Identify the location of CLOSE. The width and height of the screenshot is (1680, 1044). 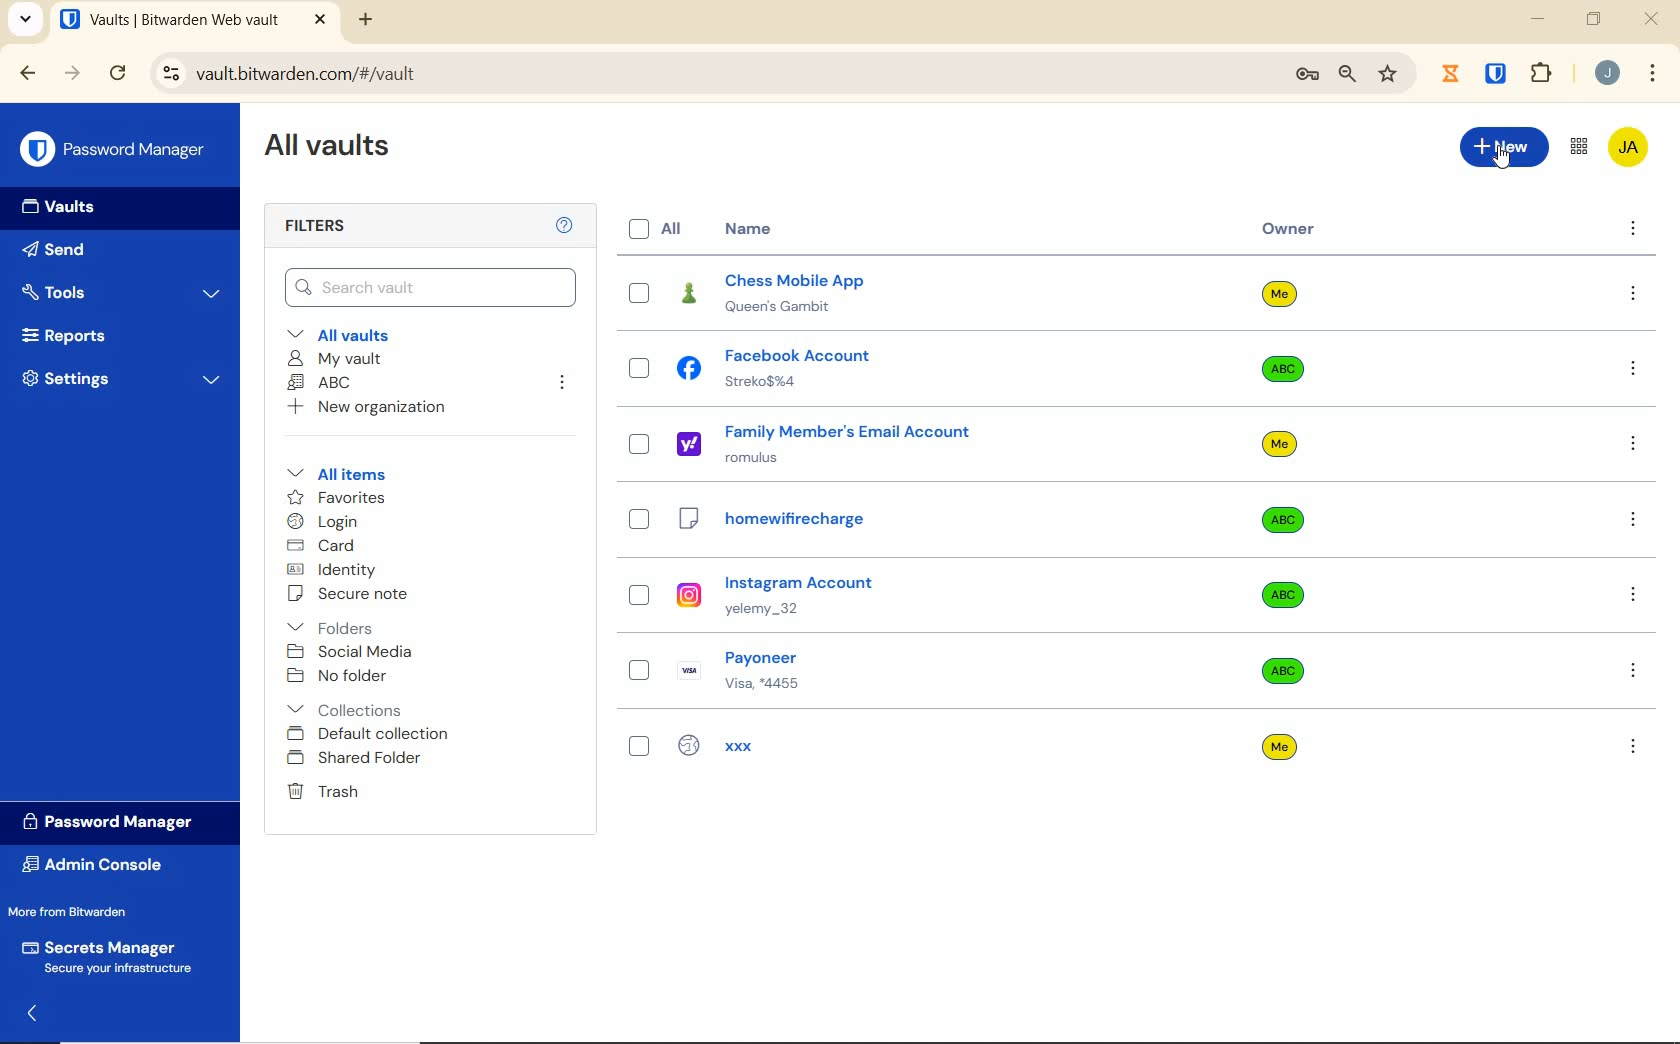
(1653, 24).